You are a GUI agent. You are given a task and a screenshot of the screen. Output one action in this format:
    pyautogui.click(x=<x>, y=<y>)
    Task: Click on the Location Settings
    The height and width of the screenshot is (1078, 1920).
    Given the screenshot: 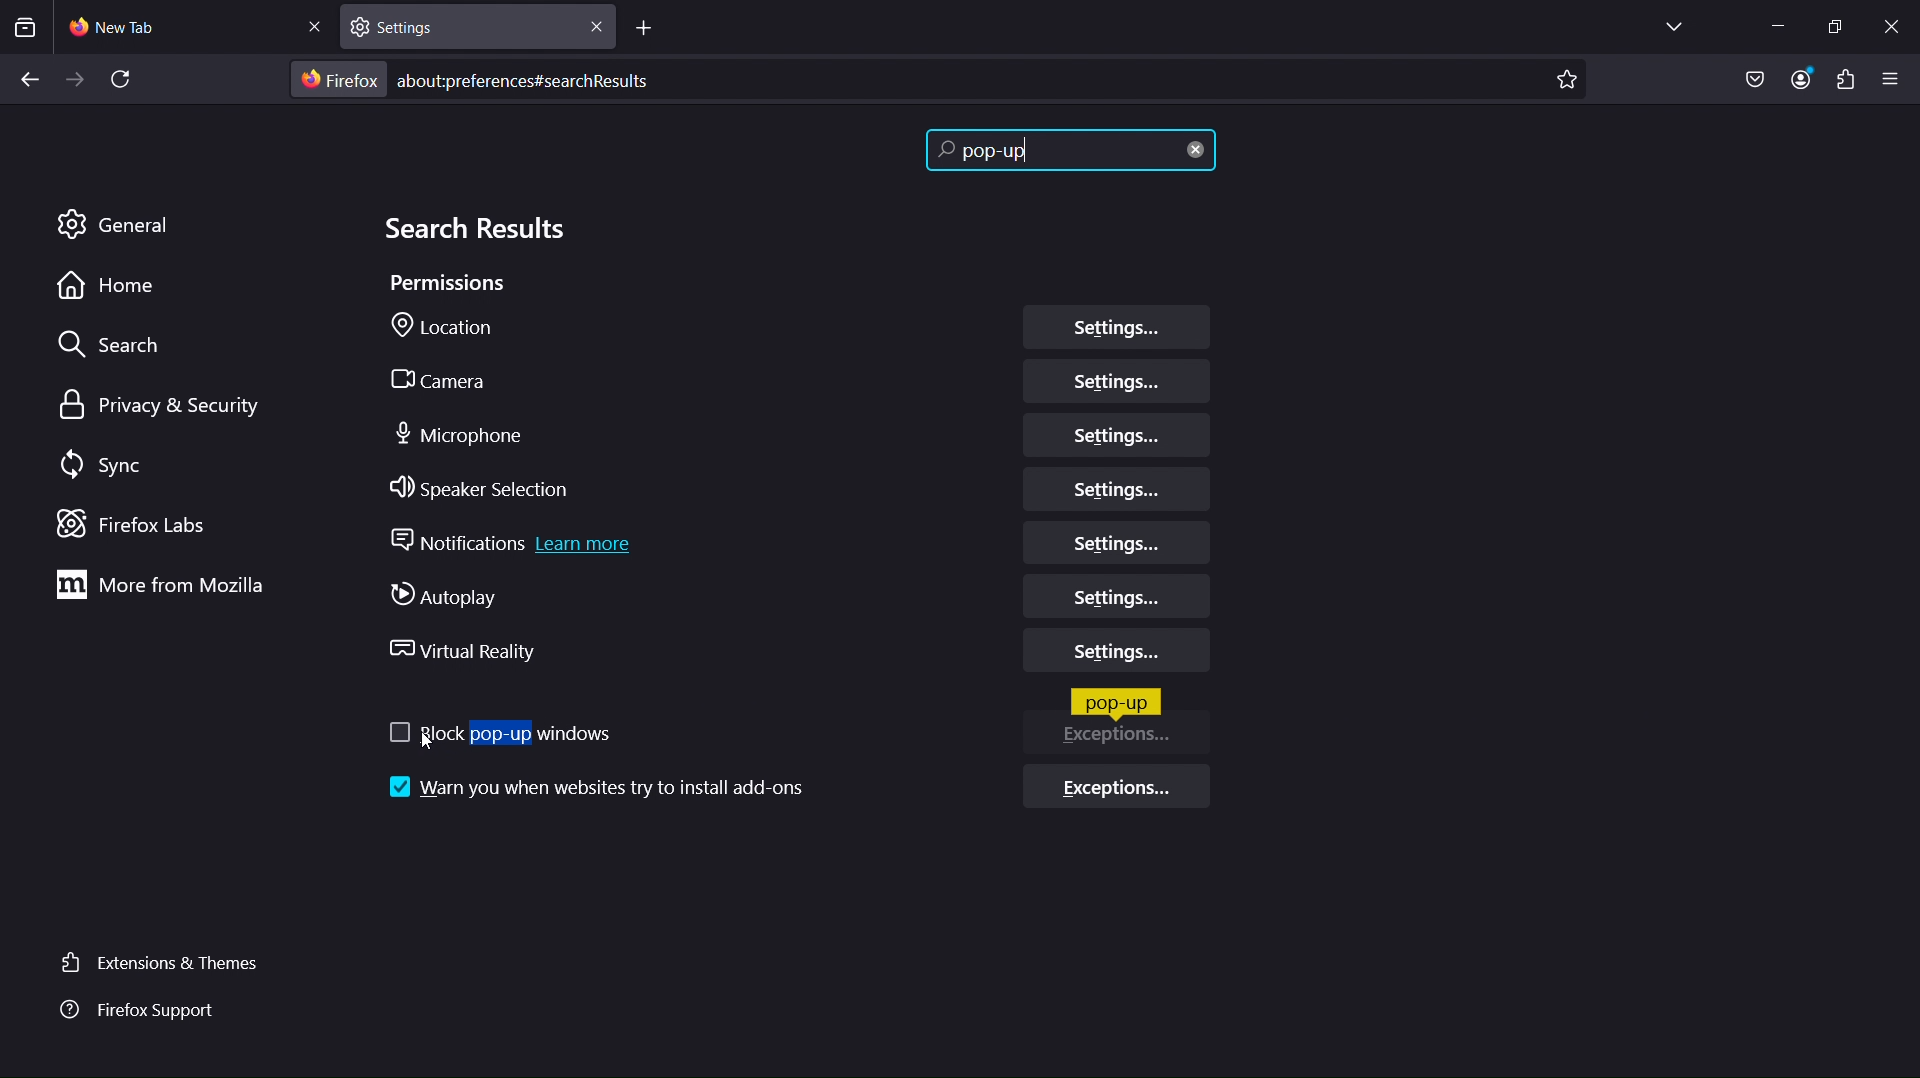 What is the action you would take?
    pyautogui.click(x=1115, y=328)
    